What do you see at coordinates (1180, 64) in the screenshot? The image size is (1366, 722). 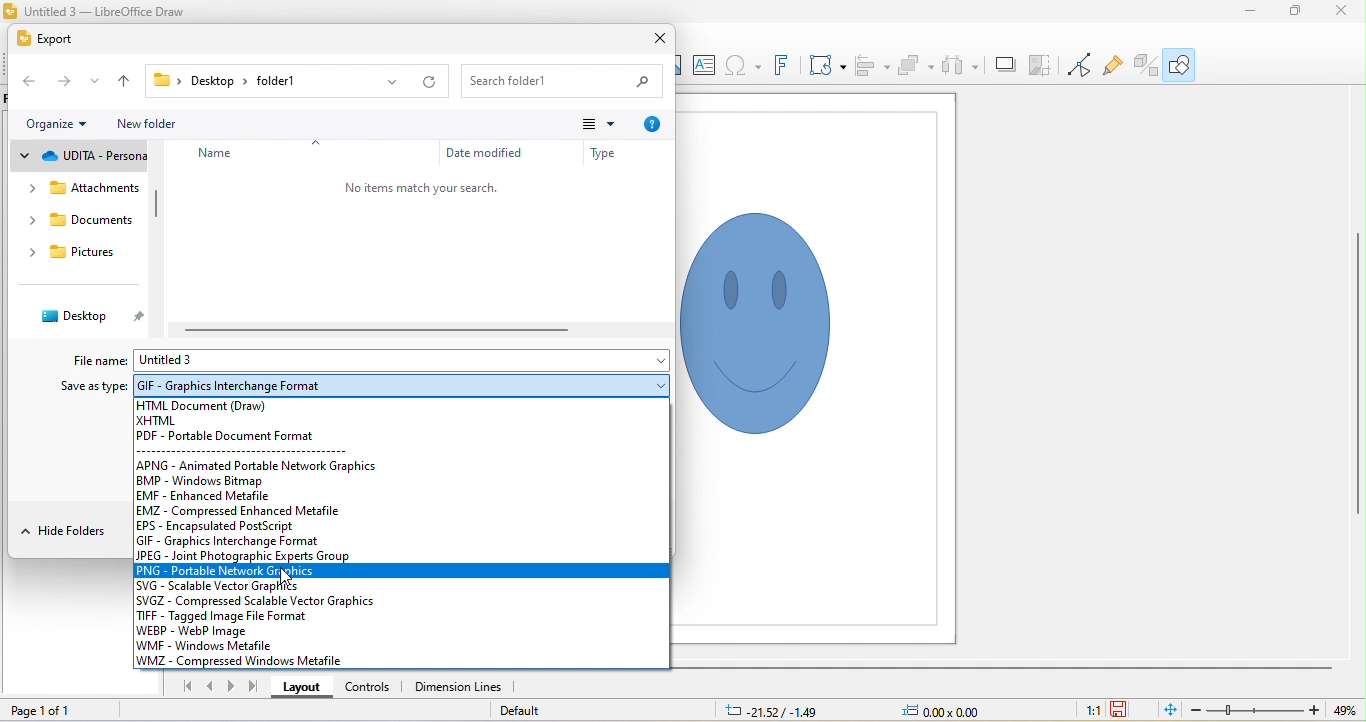 I see `show draw functions` at bounding box center [1180, 64].